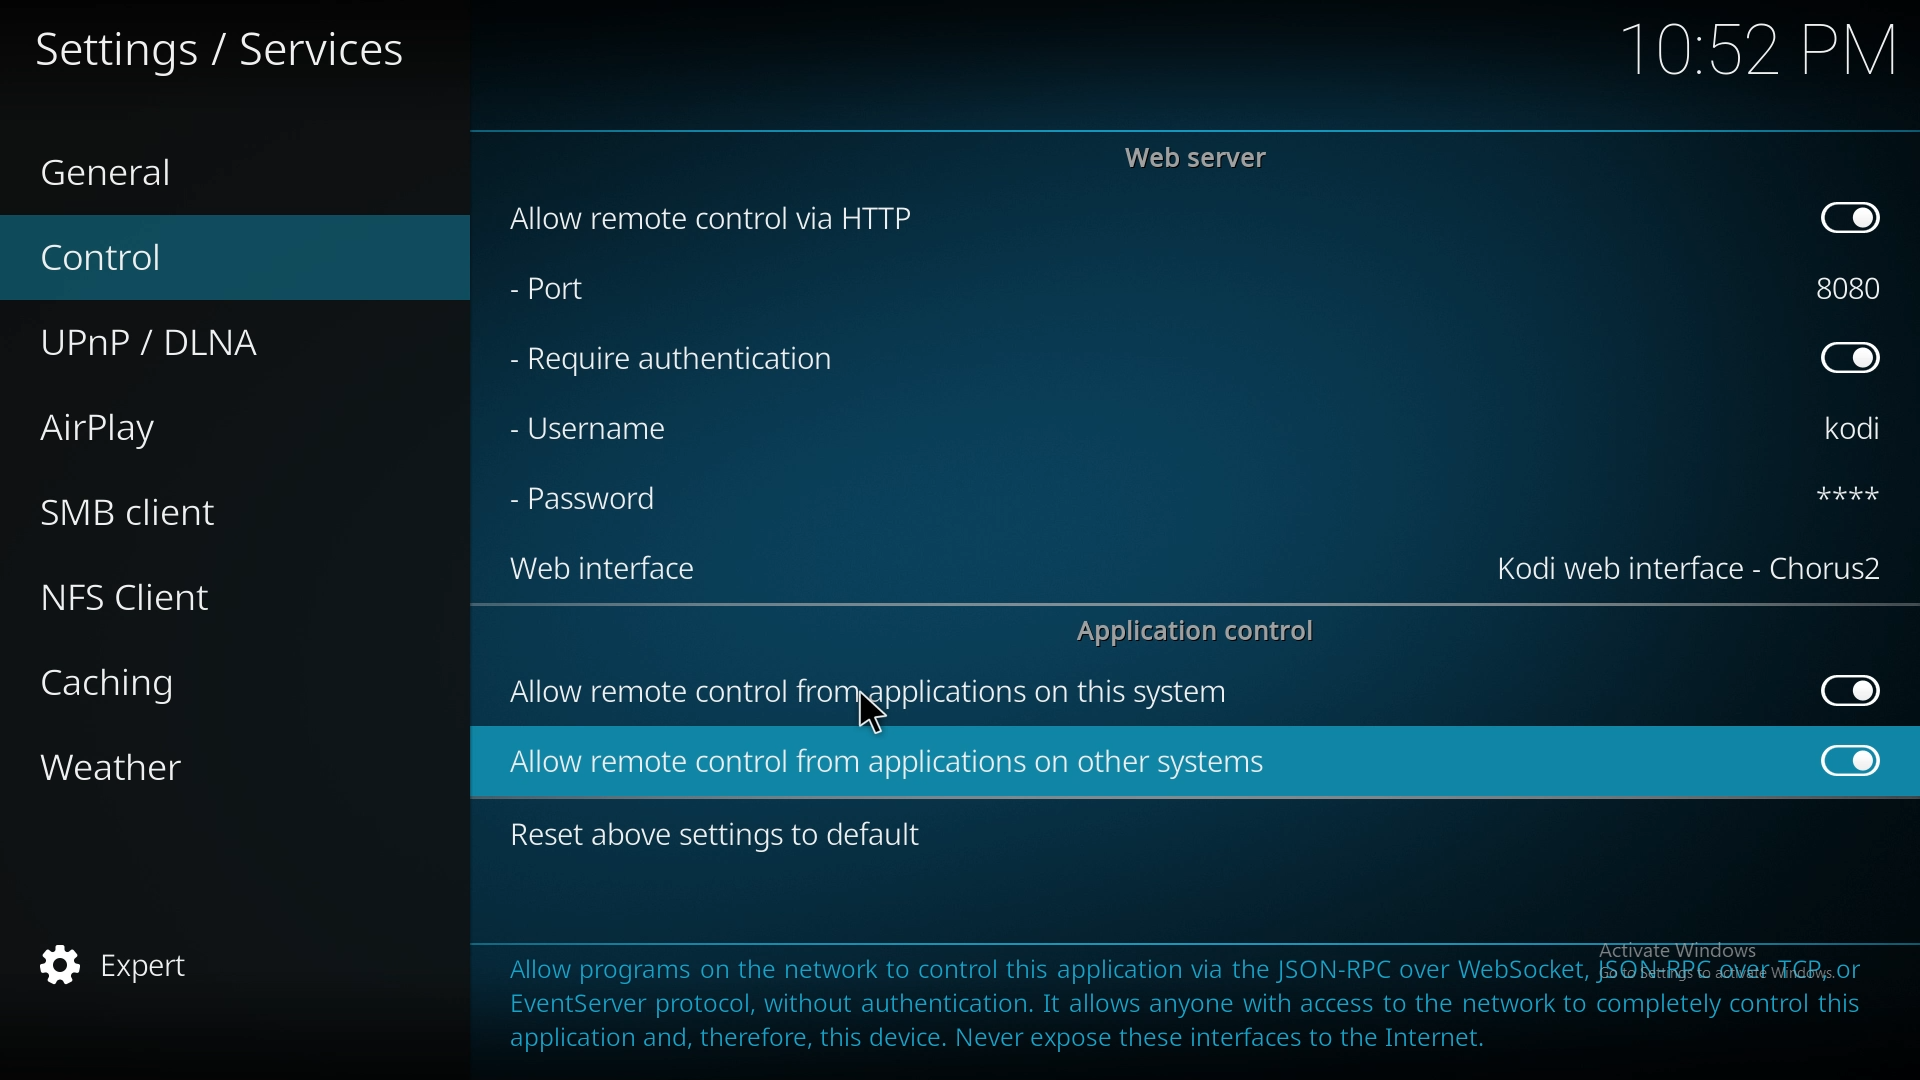 The height and width of the screenshot is (1080, 1920). I want to click on smb client, so click(200, 512).